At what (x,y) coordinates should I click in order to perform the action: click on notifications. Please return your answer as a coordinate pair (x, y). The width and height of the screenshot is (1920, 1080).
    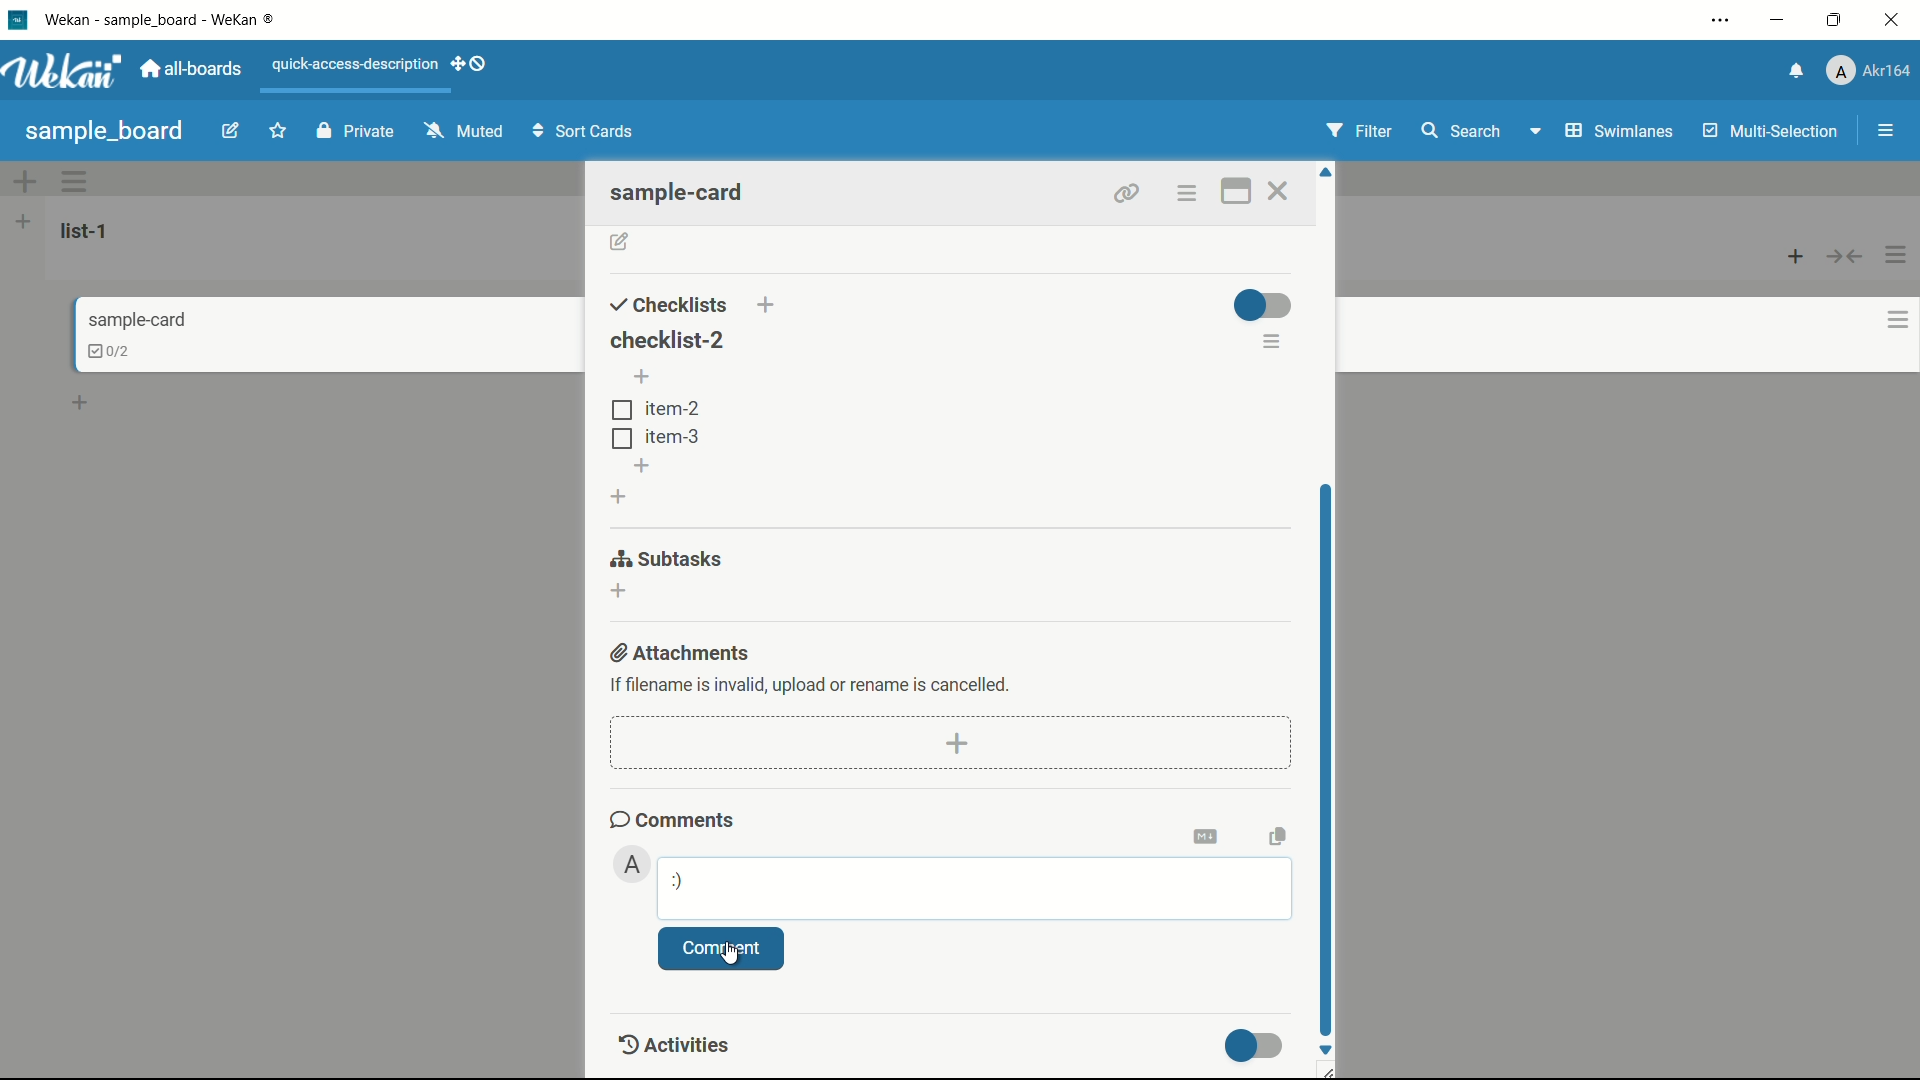
    Looking at the image, I should click on (1798, 69).